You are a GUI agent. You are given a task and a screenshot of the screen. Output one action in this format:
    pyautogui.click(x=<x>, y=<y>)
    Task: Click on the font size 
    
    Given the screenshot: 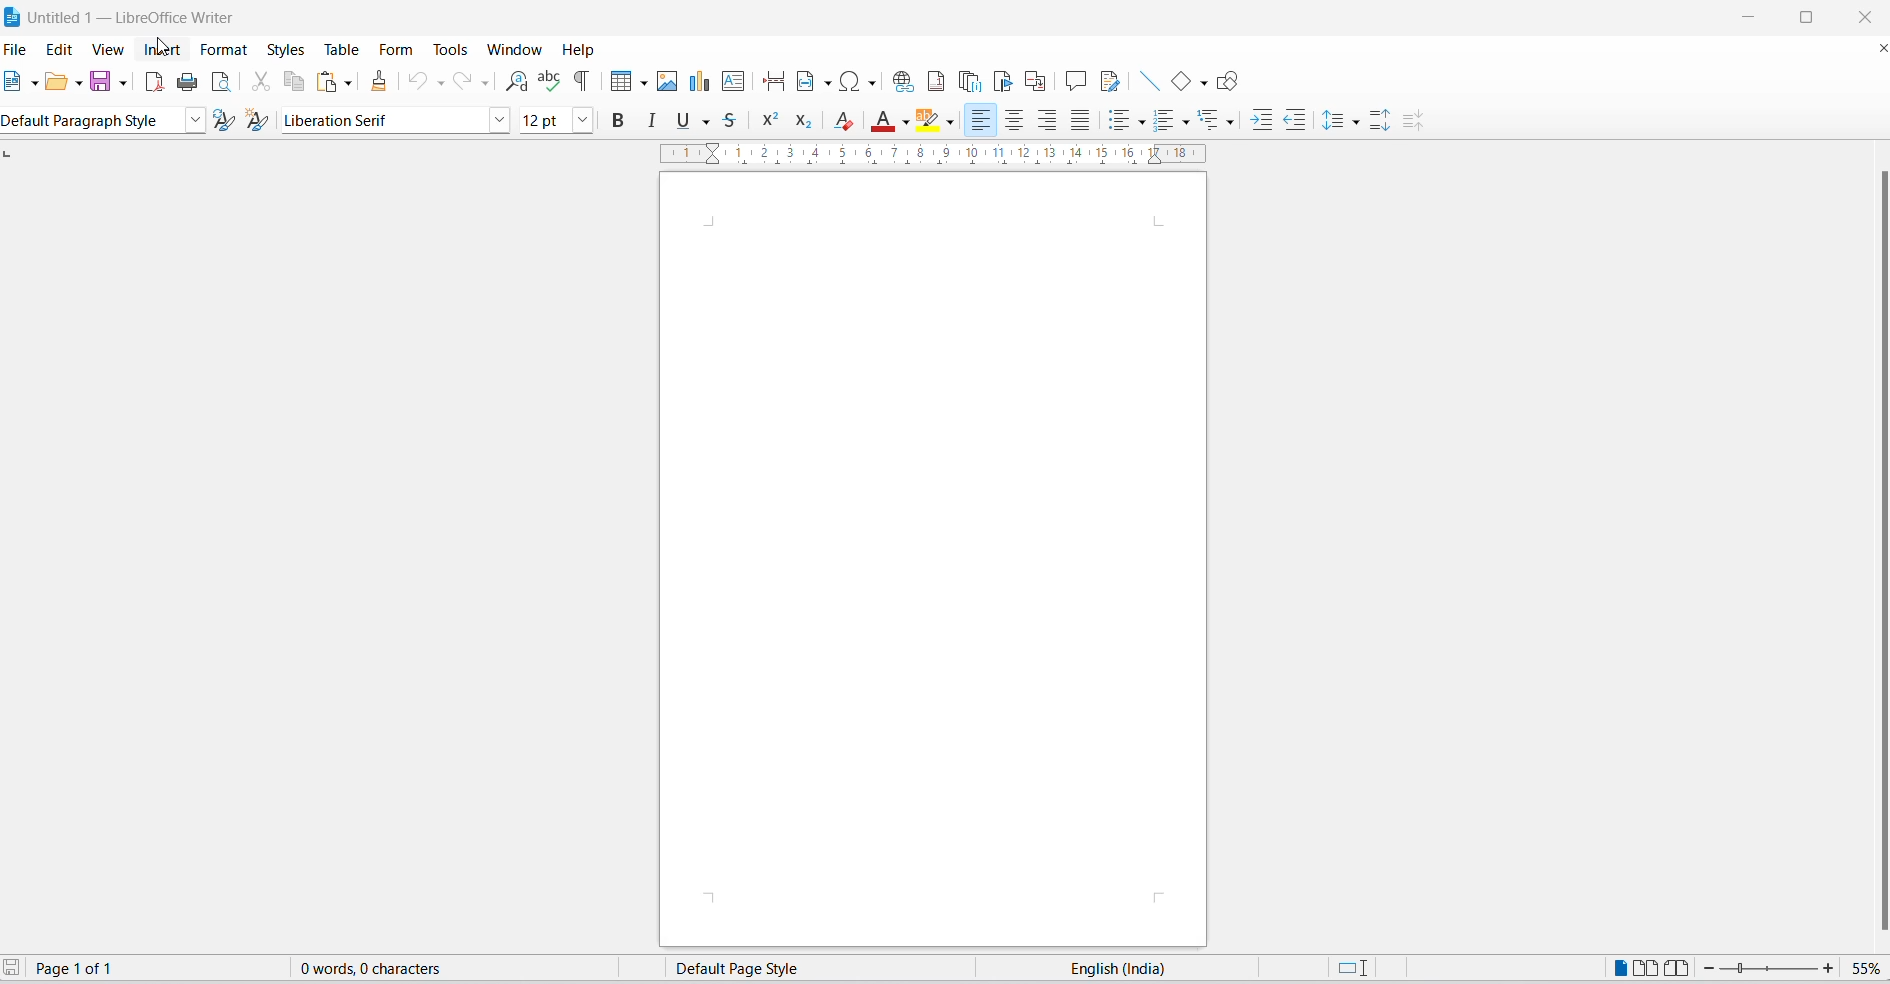 What is the action you would take?
    pyautogui.click(x=542, y=119)
    